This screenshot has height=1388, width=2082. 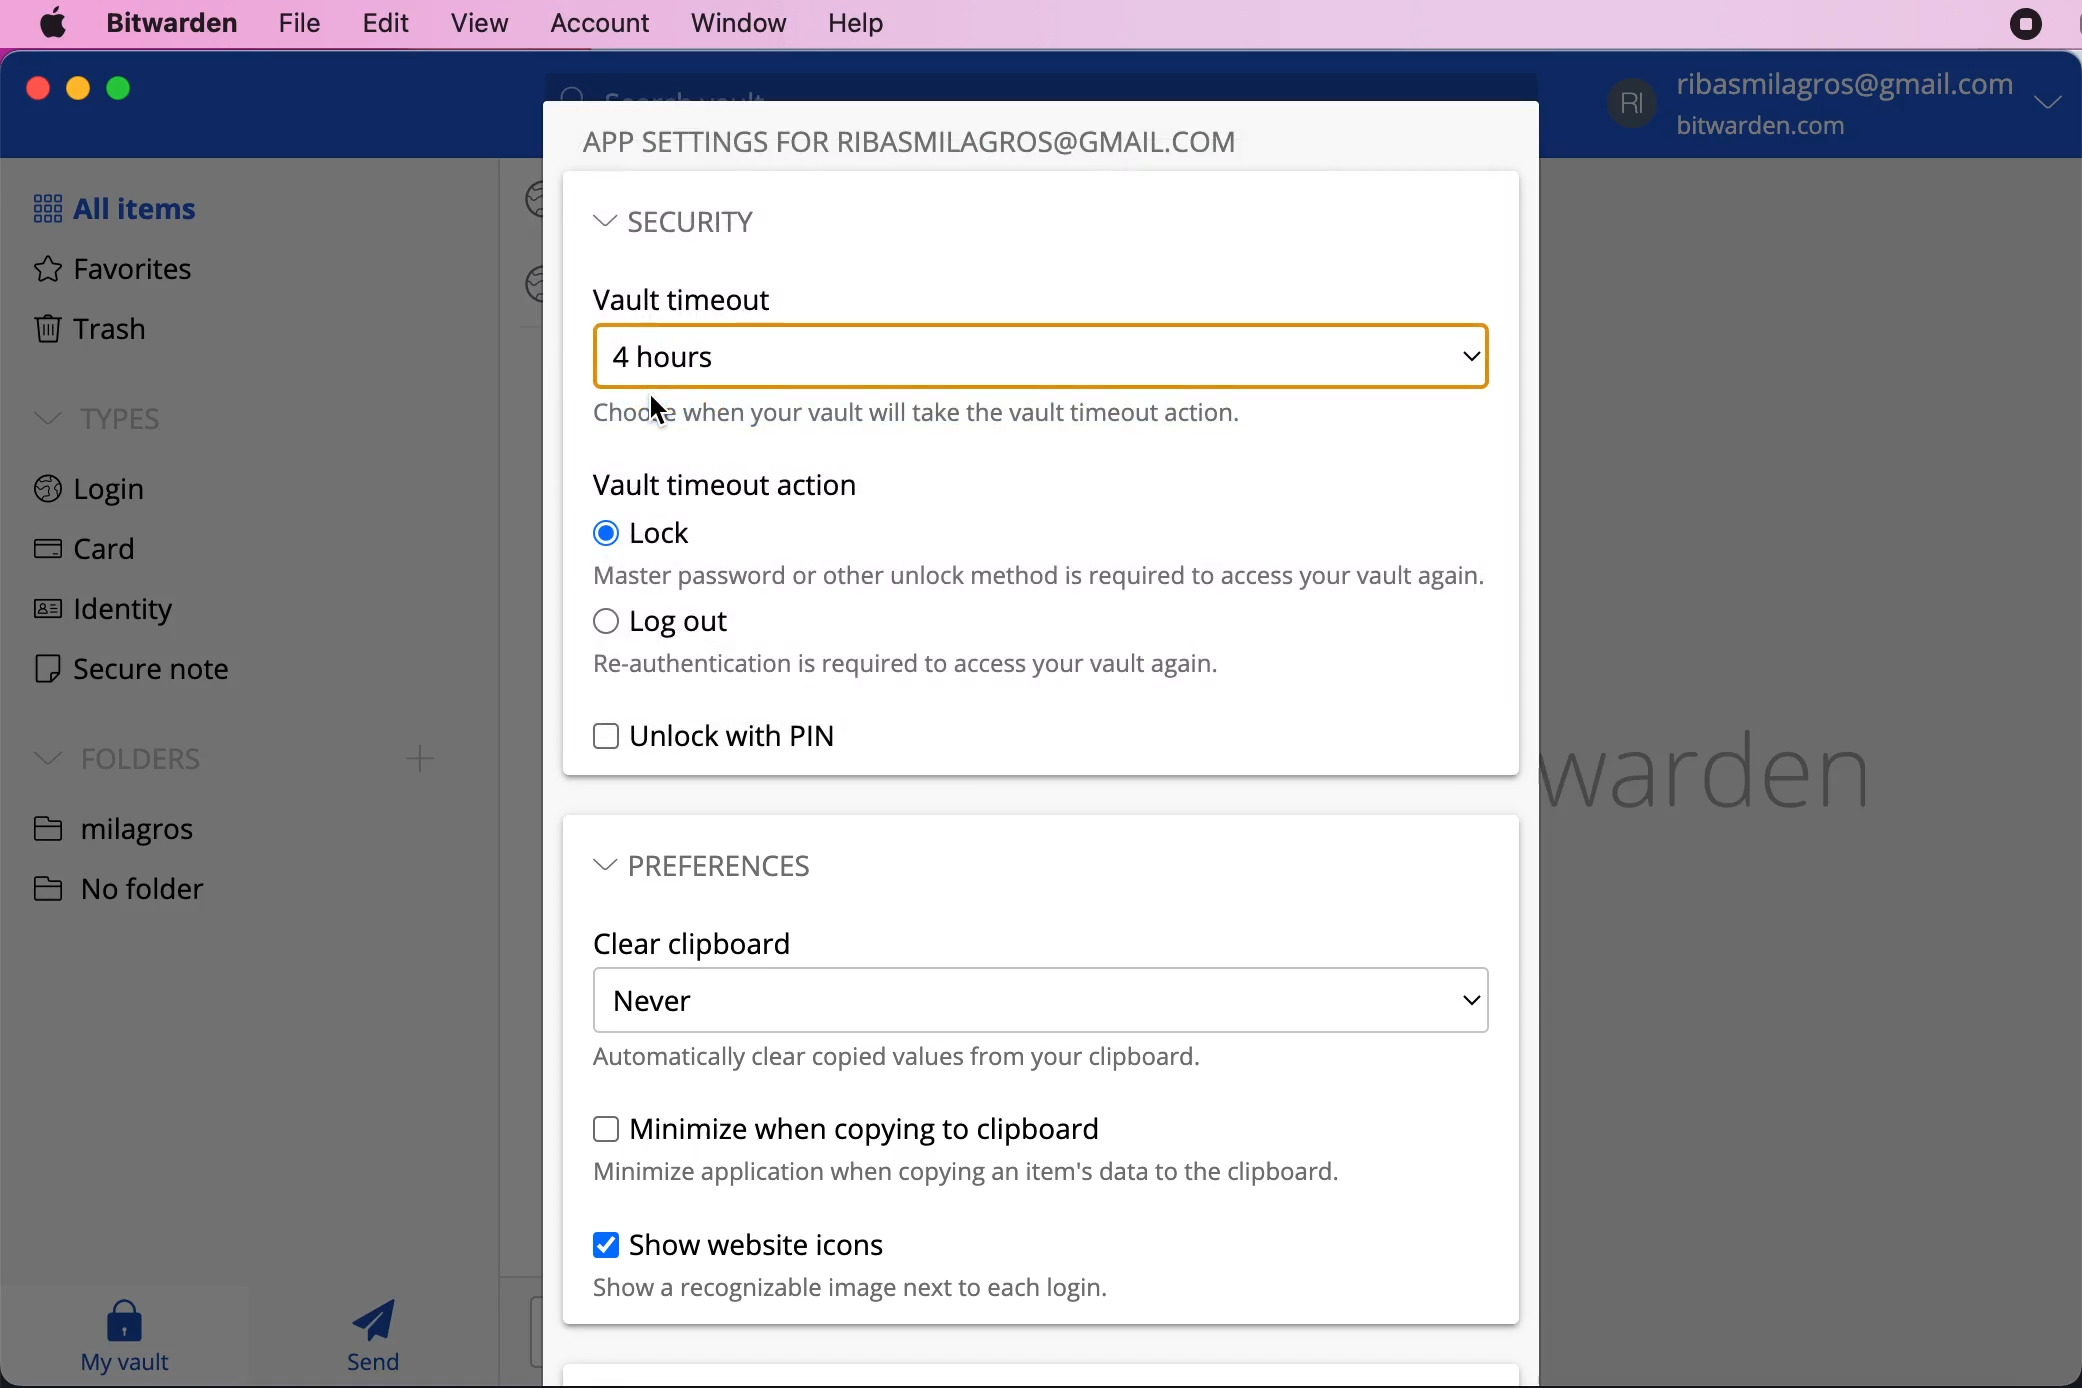 What do you see at coordinates (131, 672) in the screenshot?
I see `secure note` at bounding box center [131, 672].